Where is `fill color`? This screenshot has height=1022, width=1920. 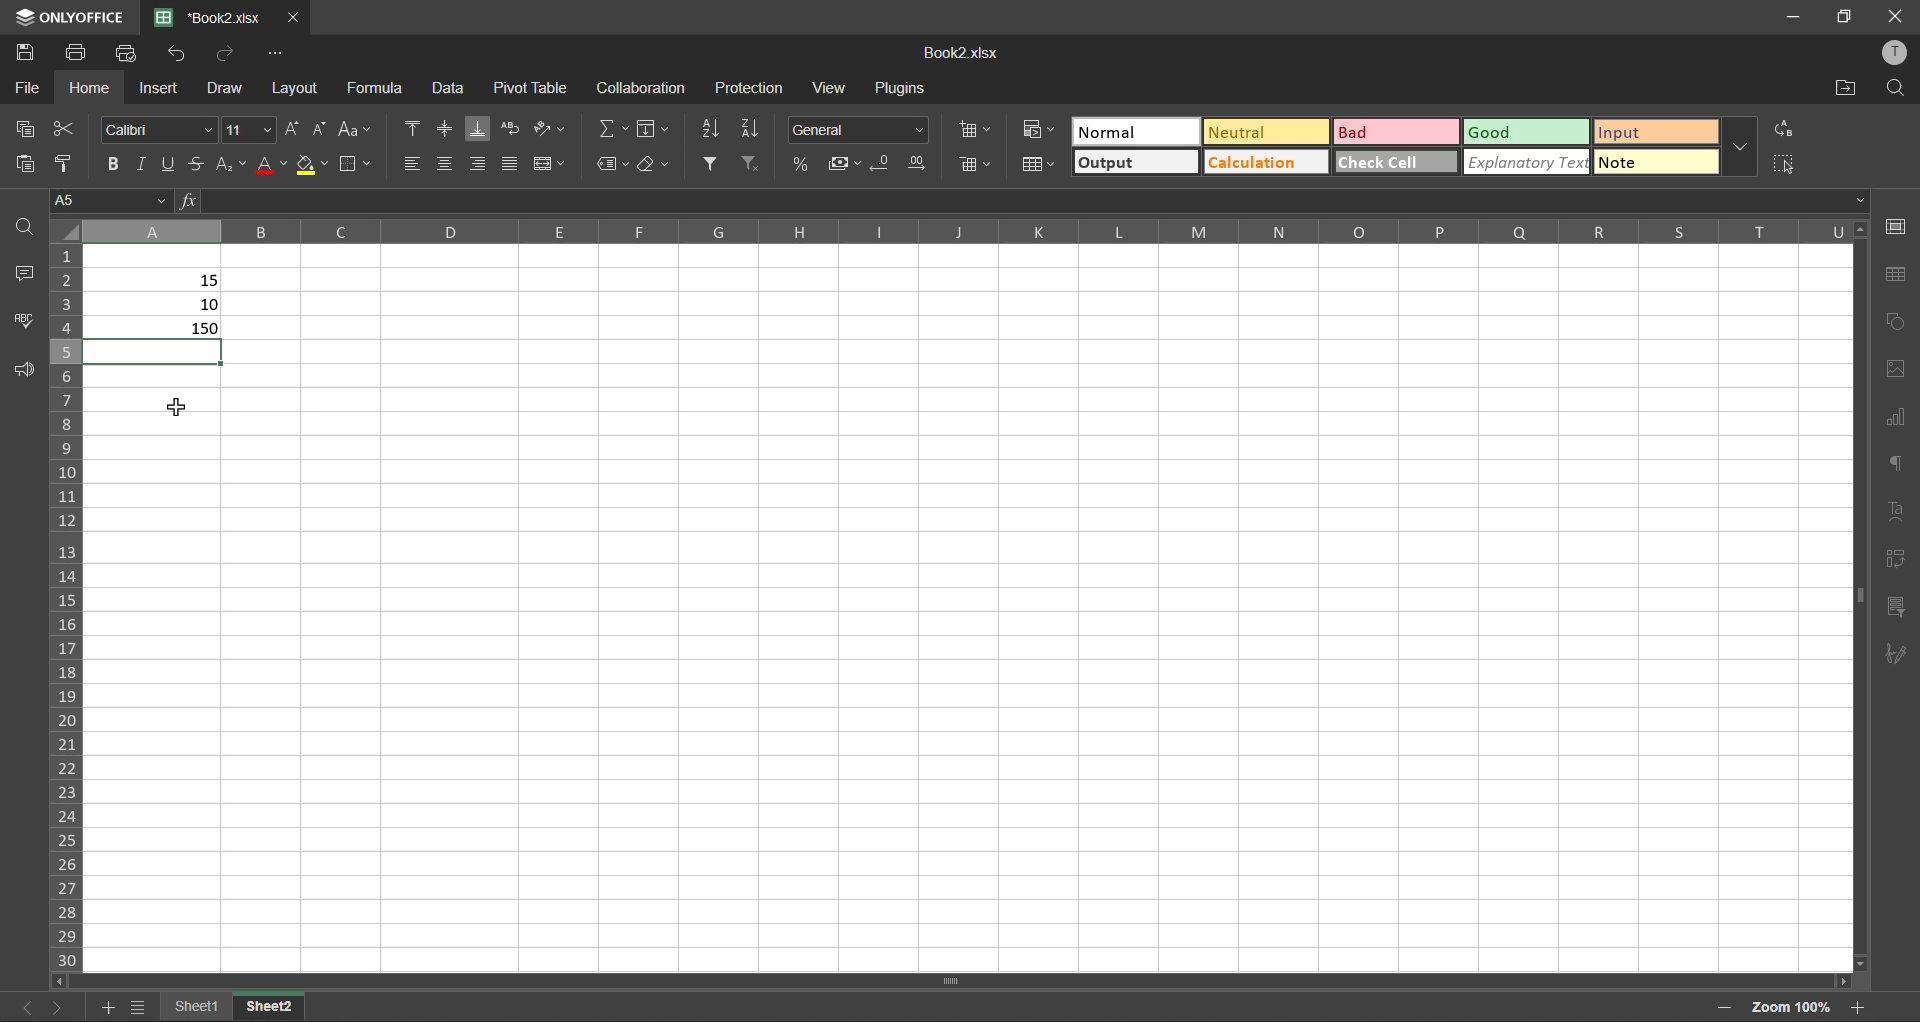 fill color is located at coordinates (311, 164).